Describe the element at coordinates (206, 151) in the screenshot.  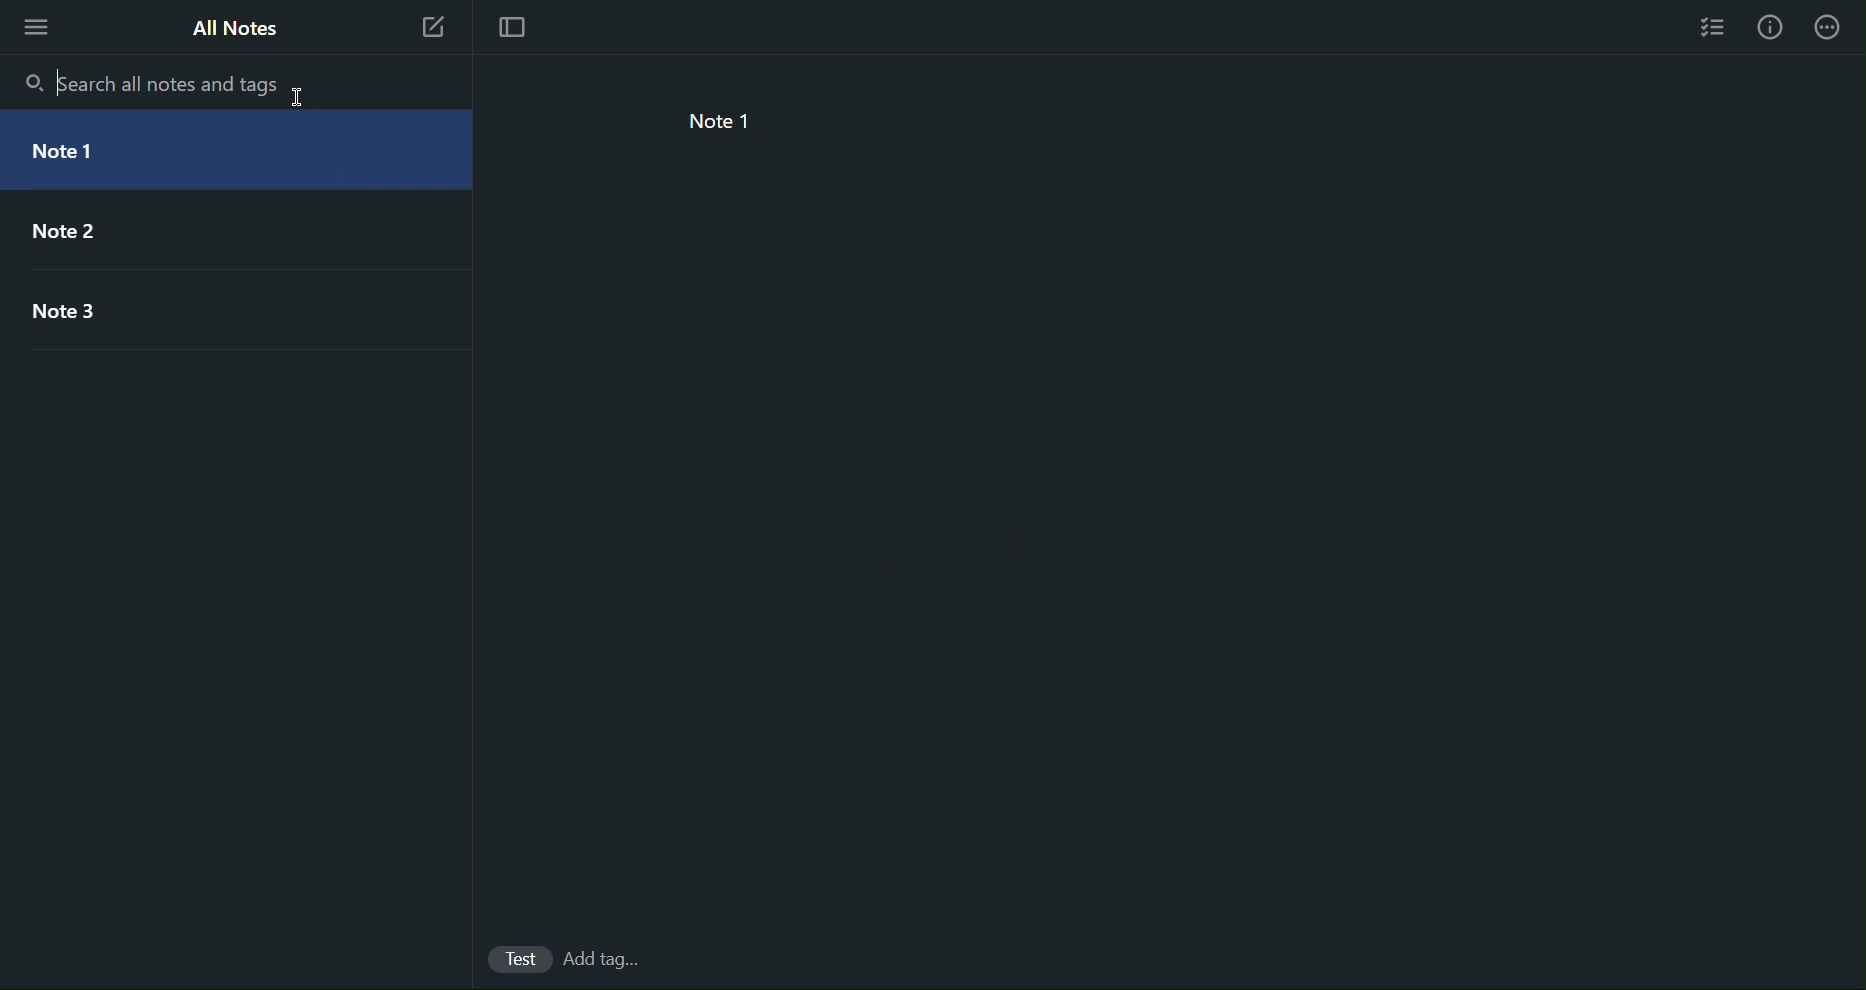
I see `Note 1` at that location.